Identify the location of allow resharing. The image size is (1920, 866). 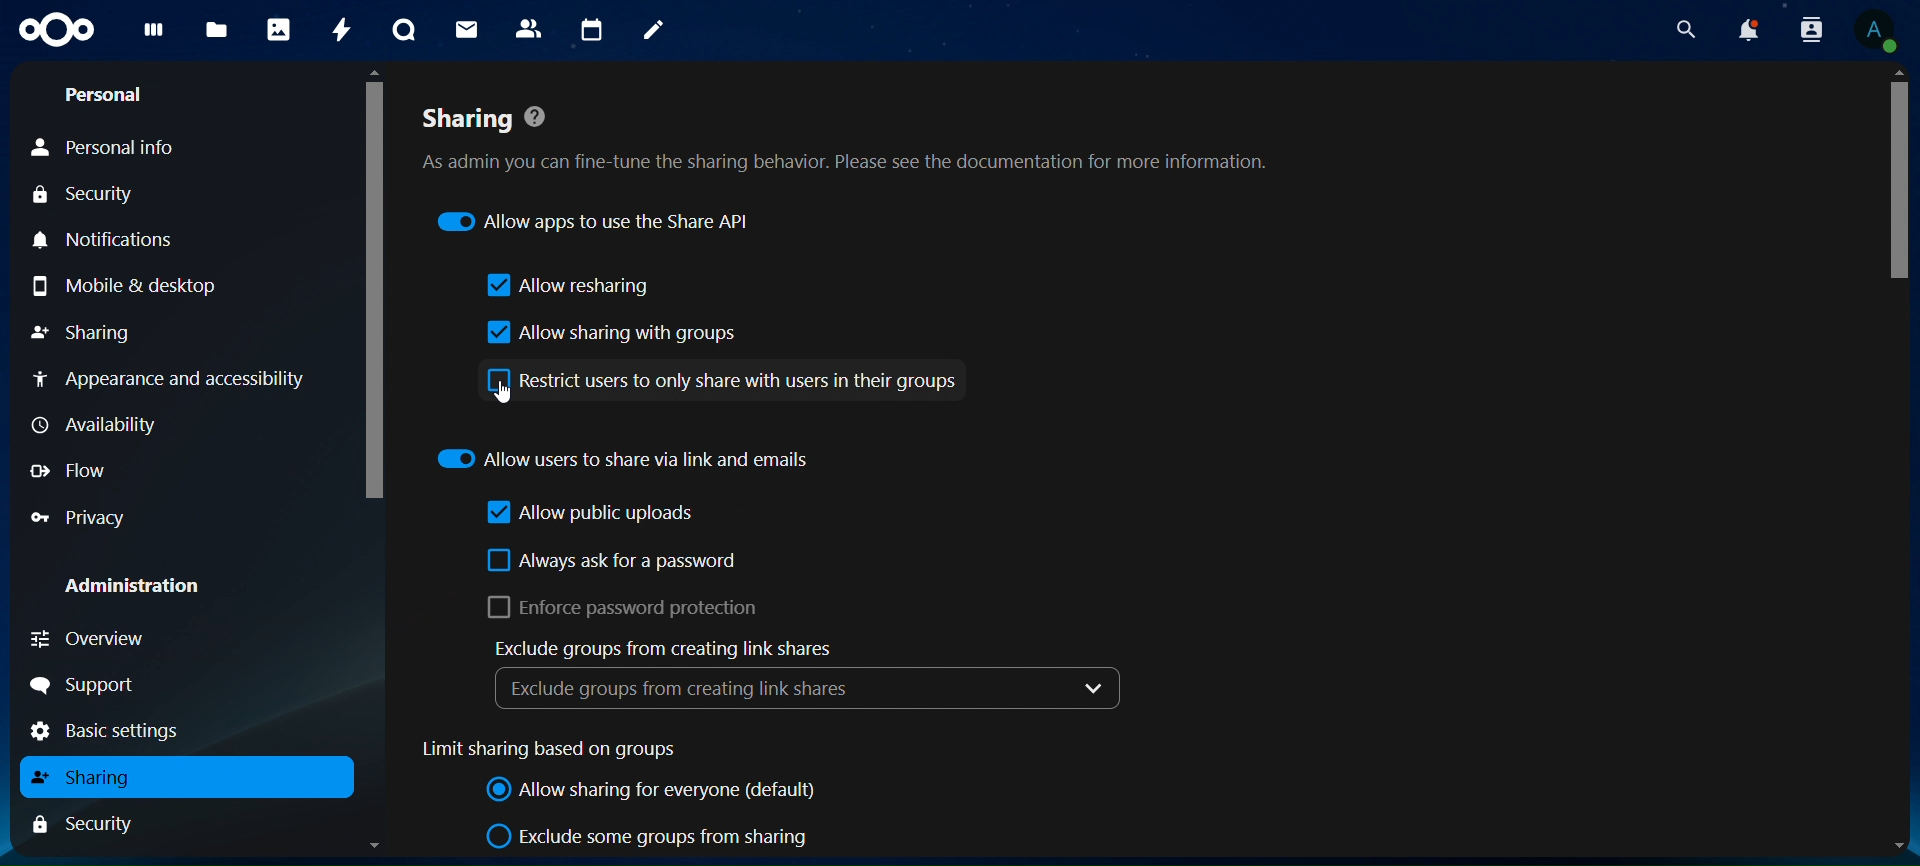
(571, 286).